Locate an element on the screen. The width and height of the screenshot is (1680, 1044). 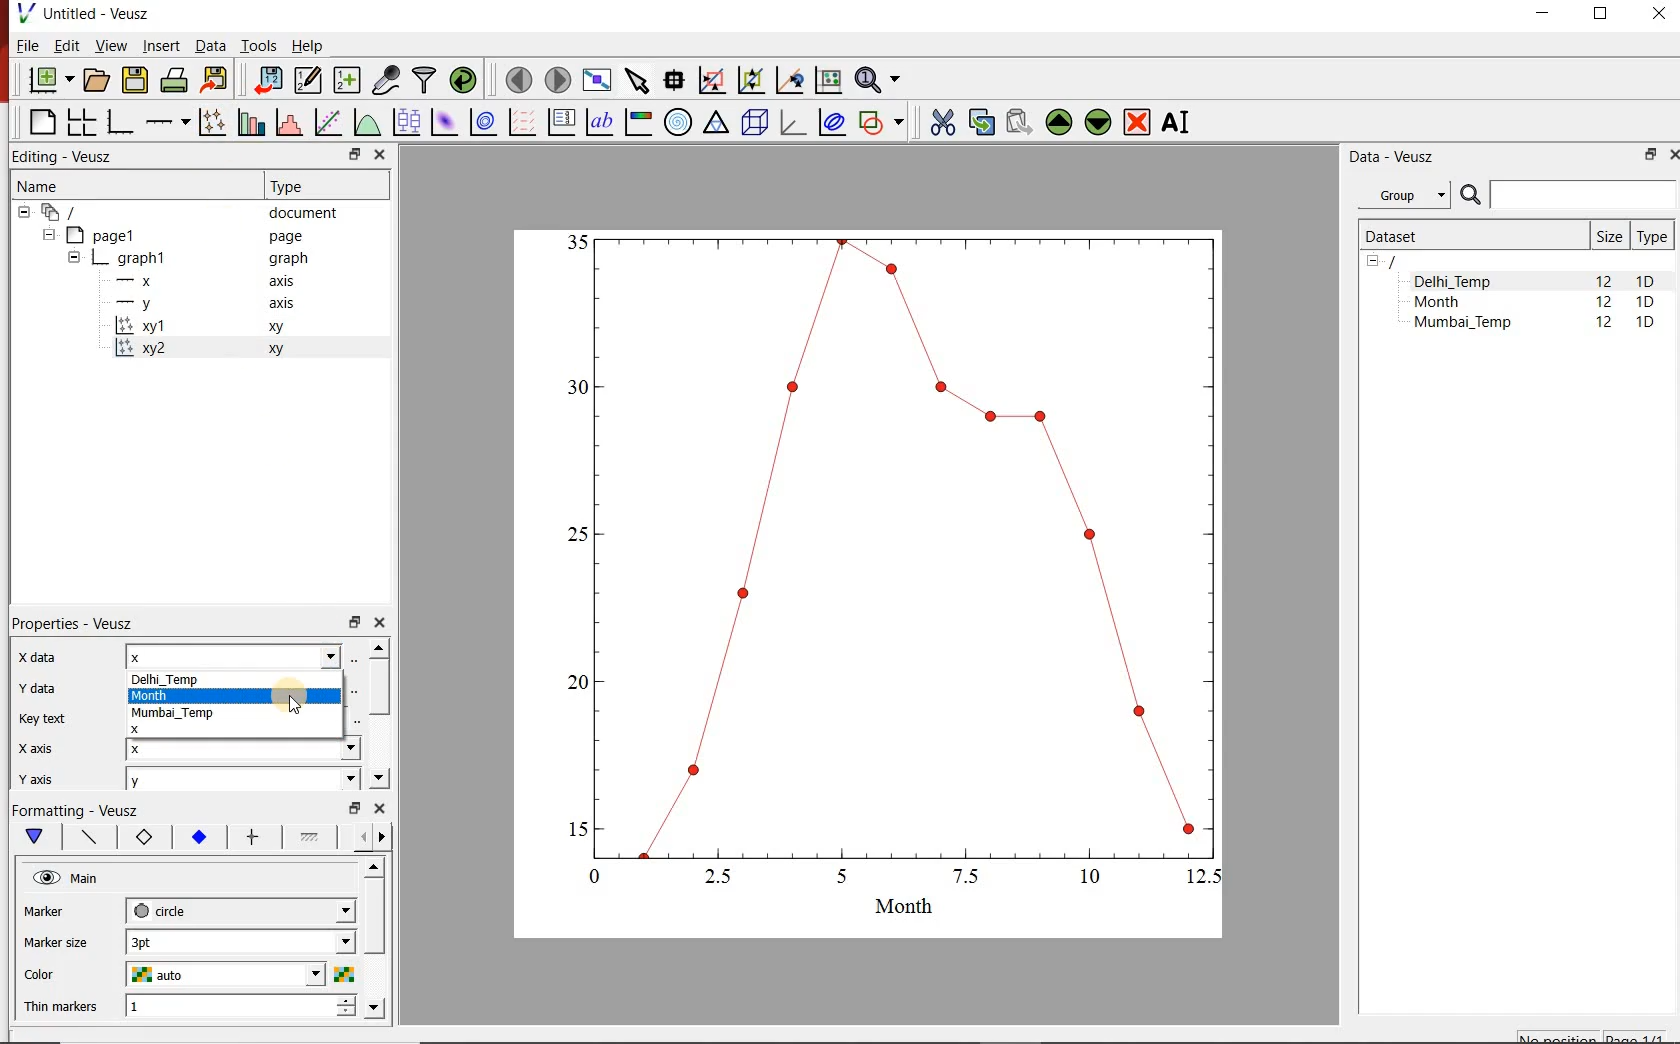
plot a vector field is located at coordinates (521, 123).